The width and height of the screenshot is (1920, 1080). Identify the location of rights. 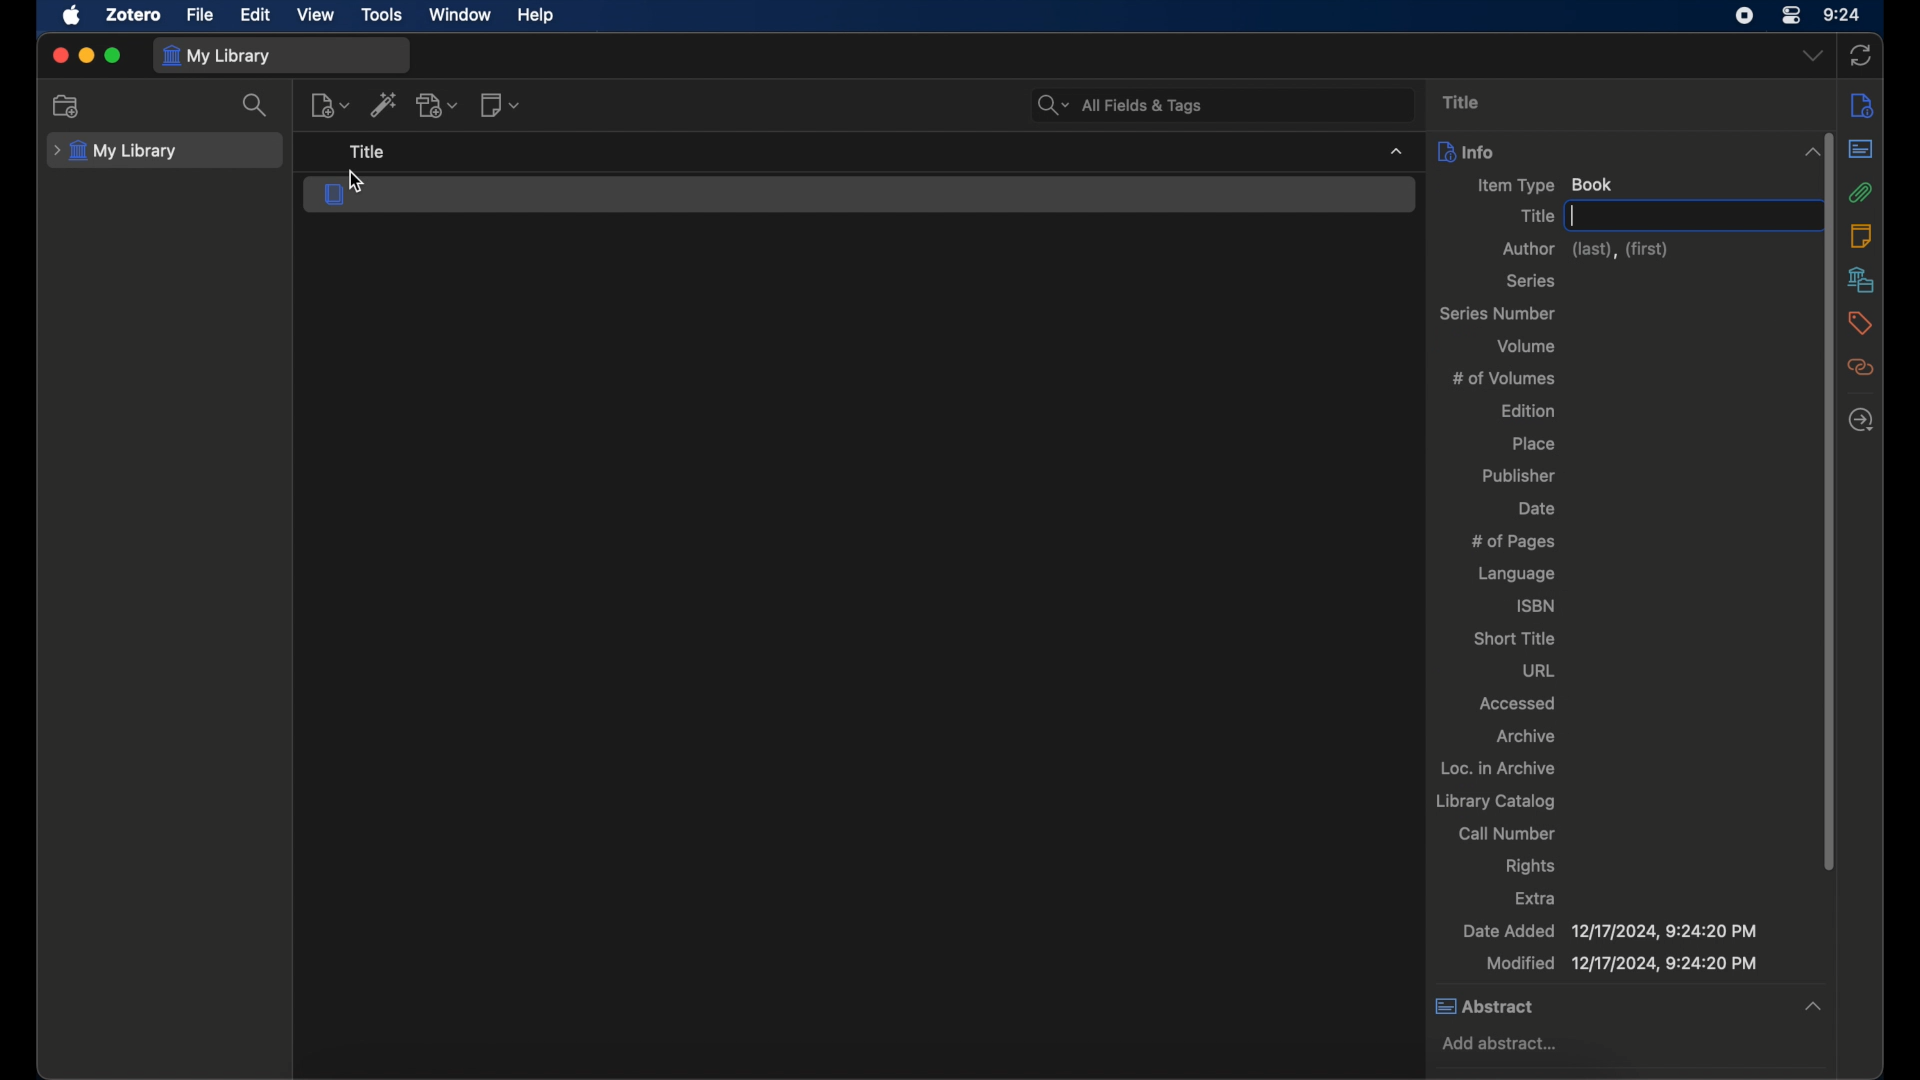
(1530, 865).